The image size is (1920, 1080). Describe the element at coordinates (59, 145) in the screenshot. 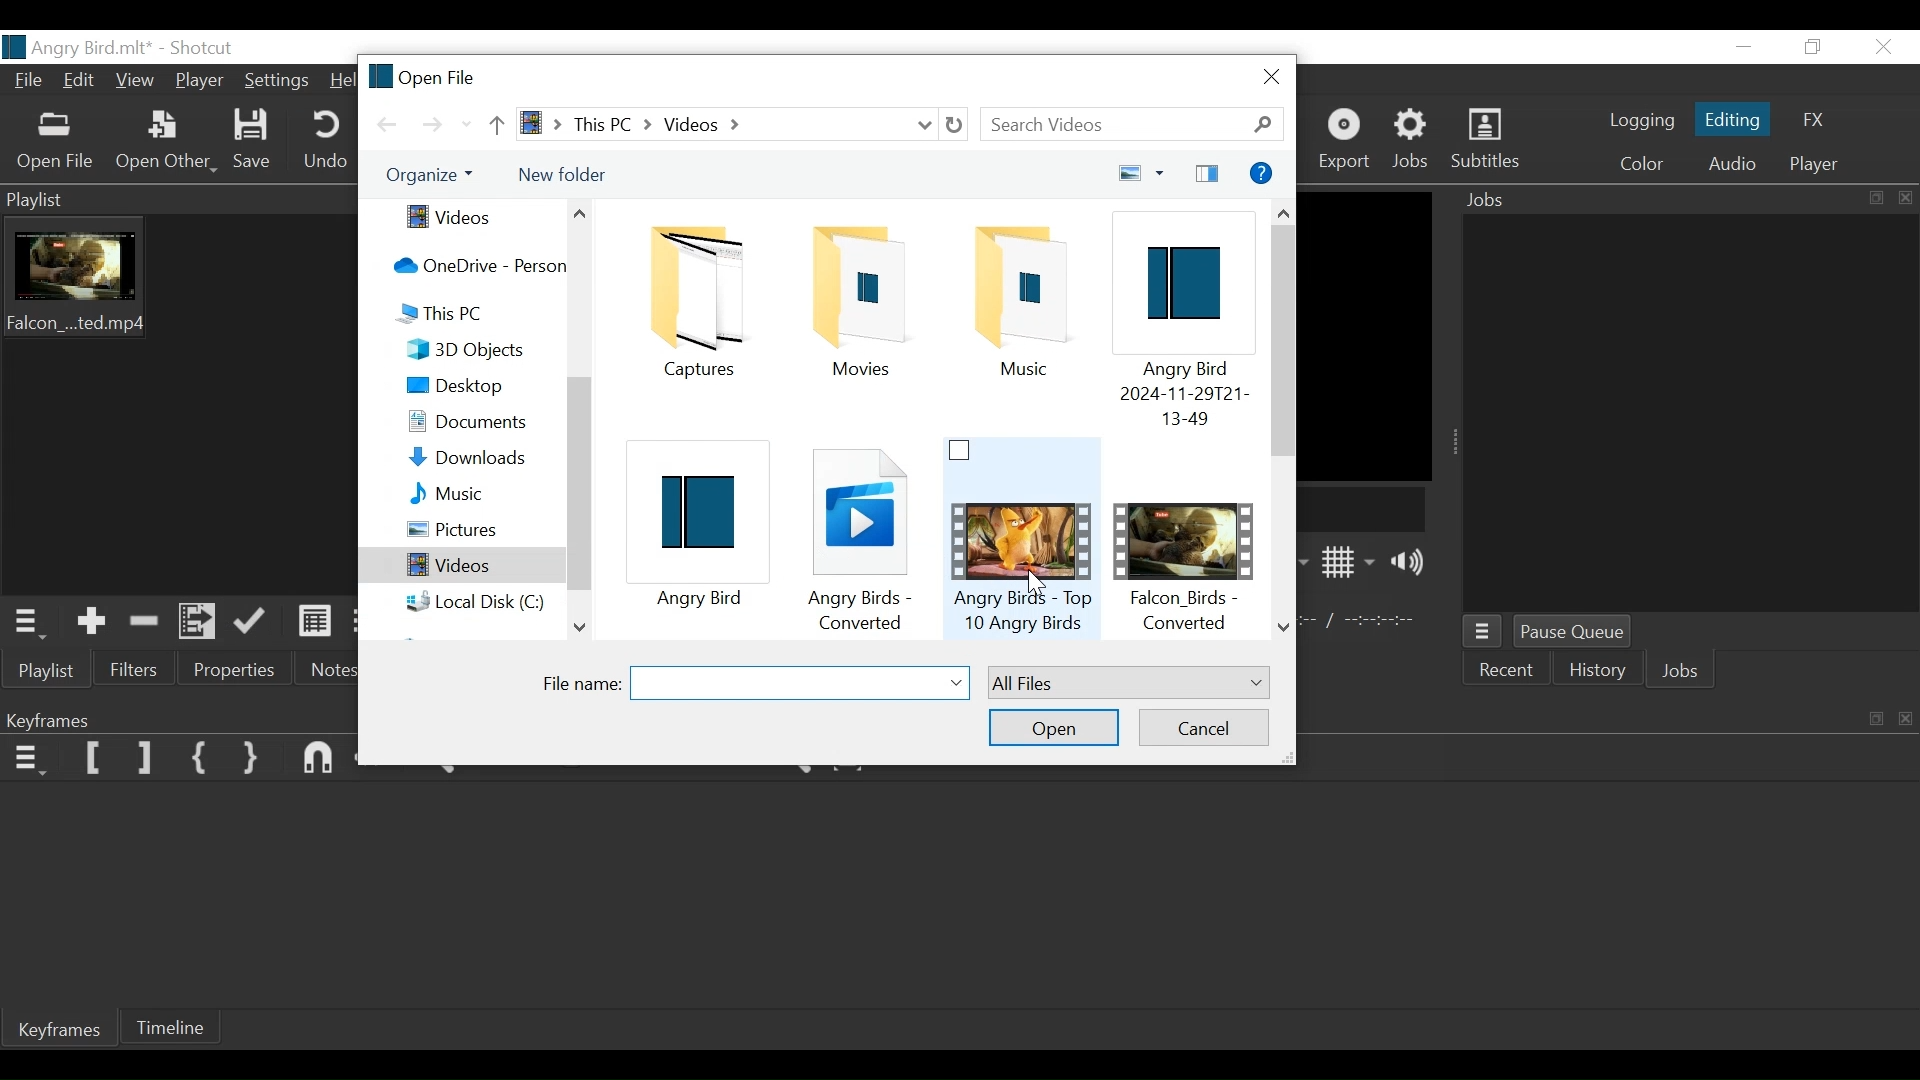

I see `Open File` at that location.